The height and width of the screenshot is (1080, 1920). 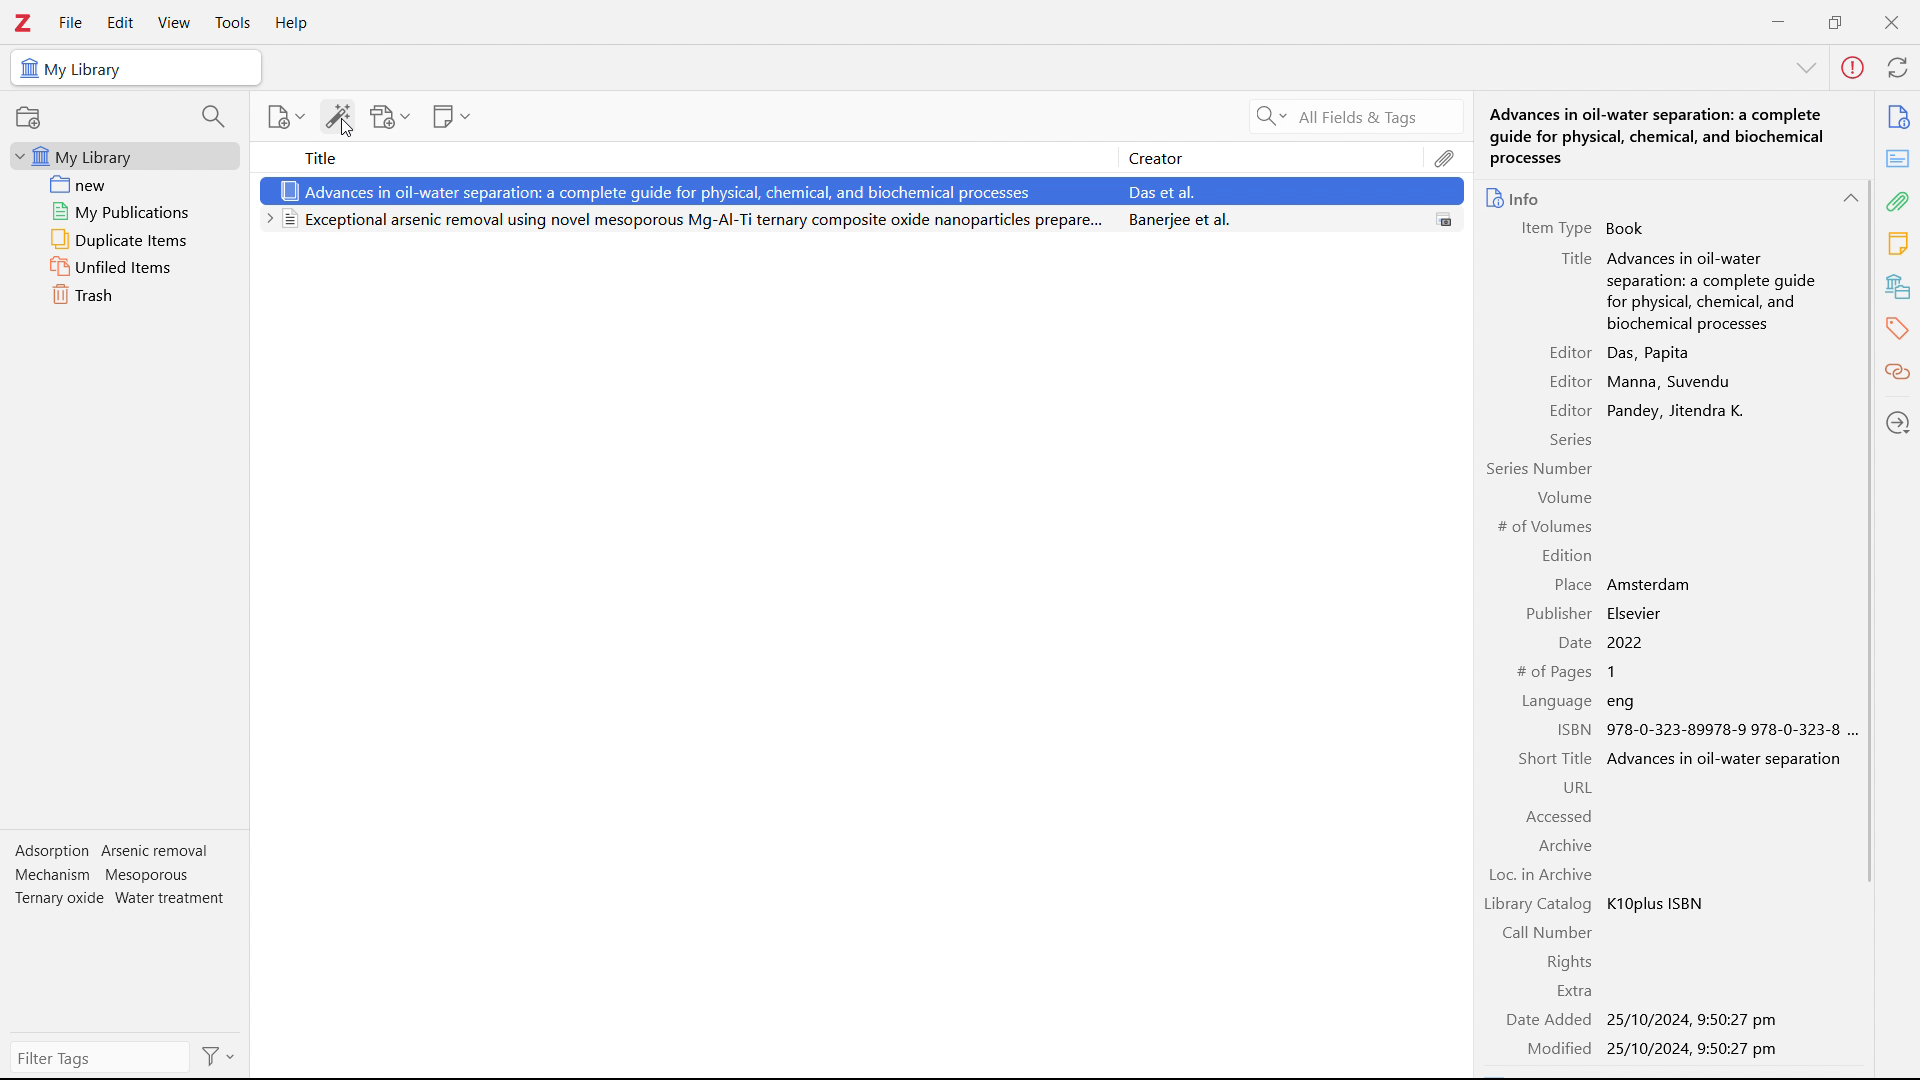 What do you see at coordinates (215, 116) in the screenshot?
I see `filter collections` at bounding box center [215, 116].